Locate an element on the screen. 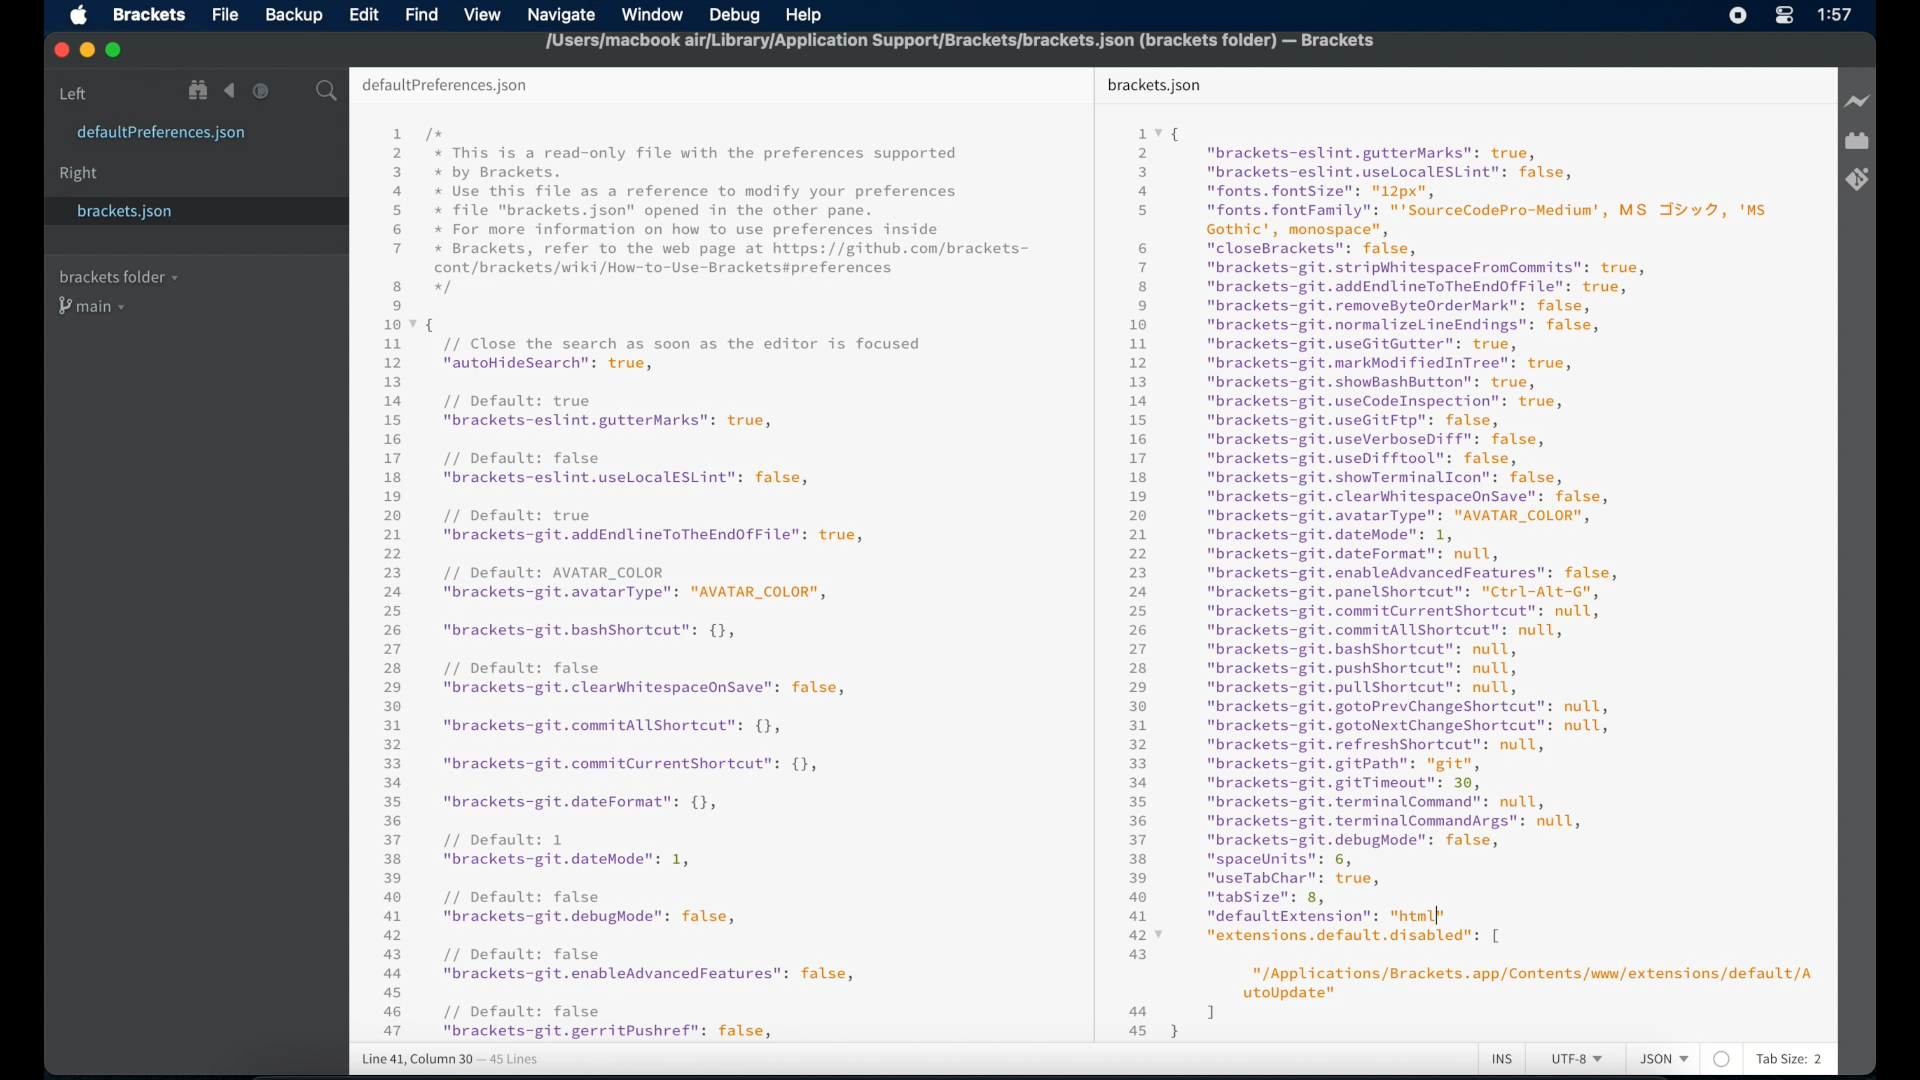  window is located at coordinates (654, 15).